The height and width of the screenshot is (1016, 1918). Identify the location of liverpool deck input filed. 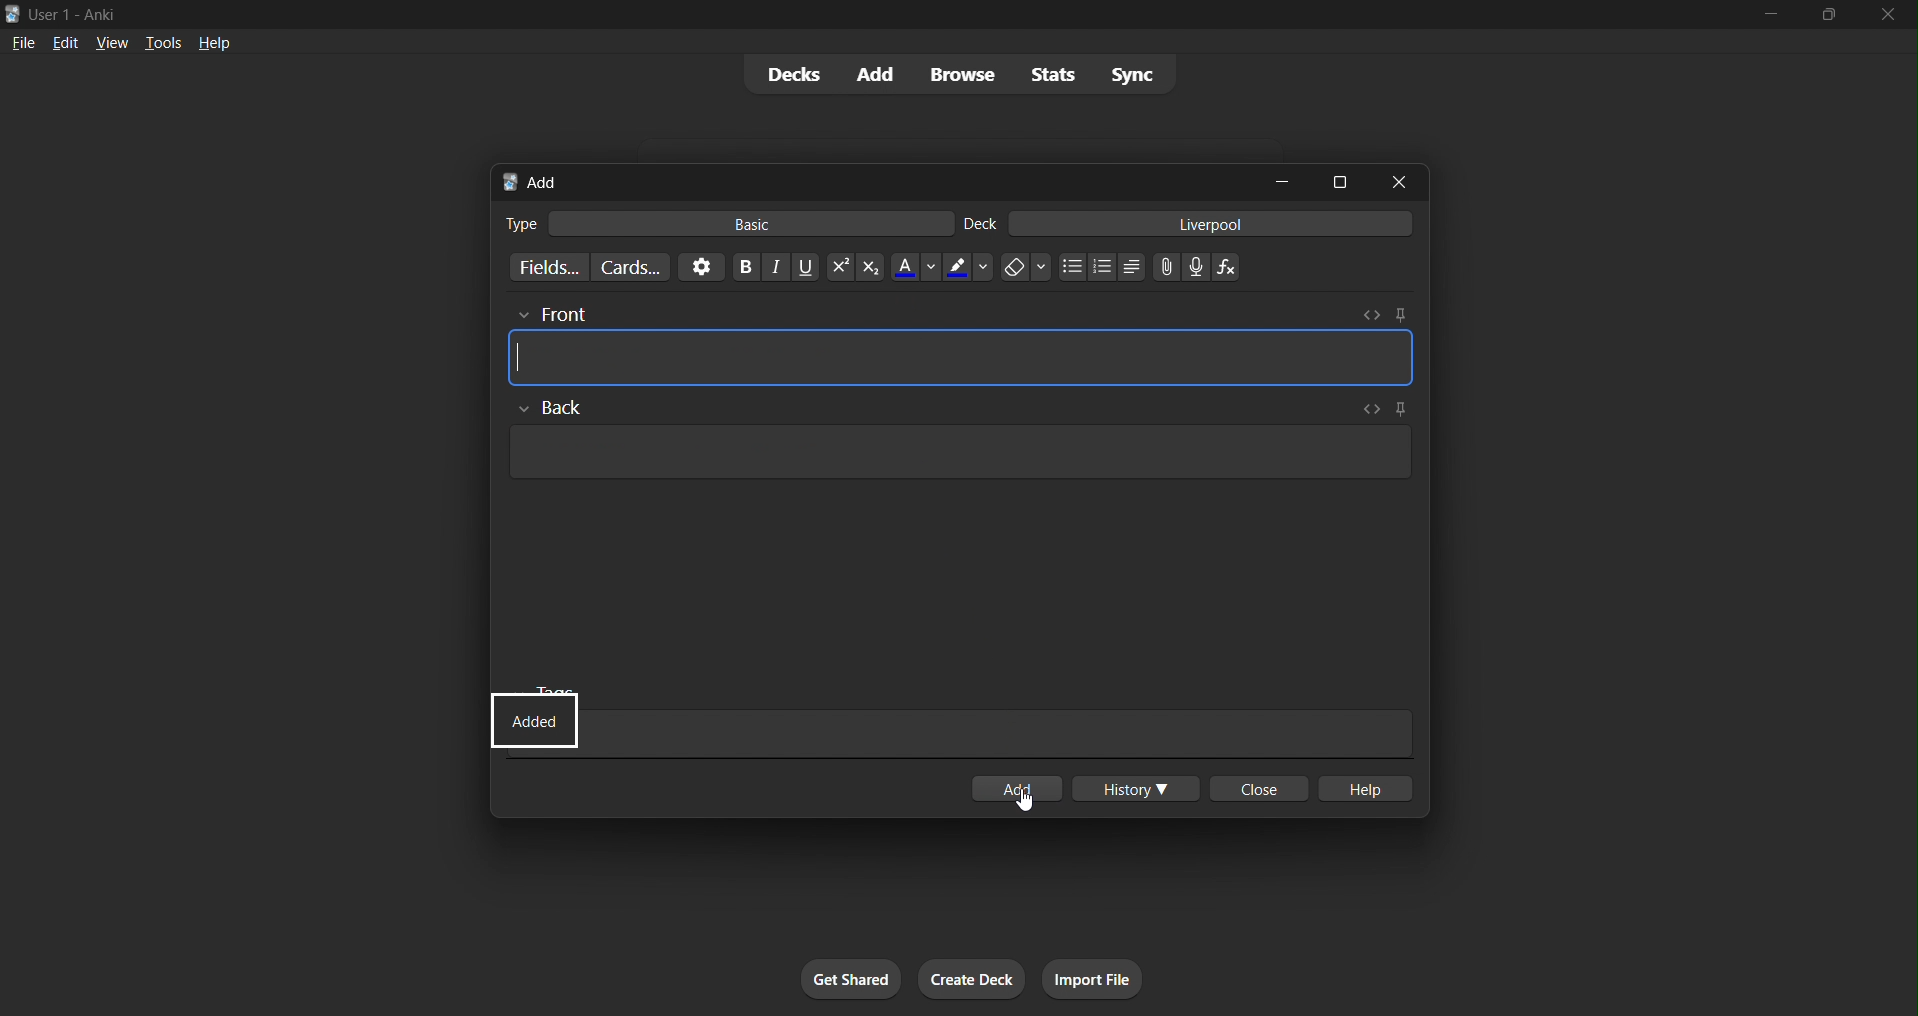
(1188, 223).